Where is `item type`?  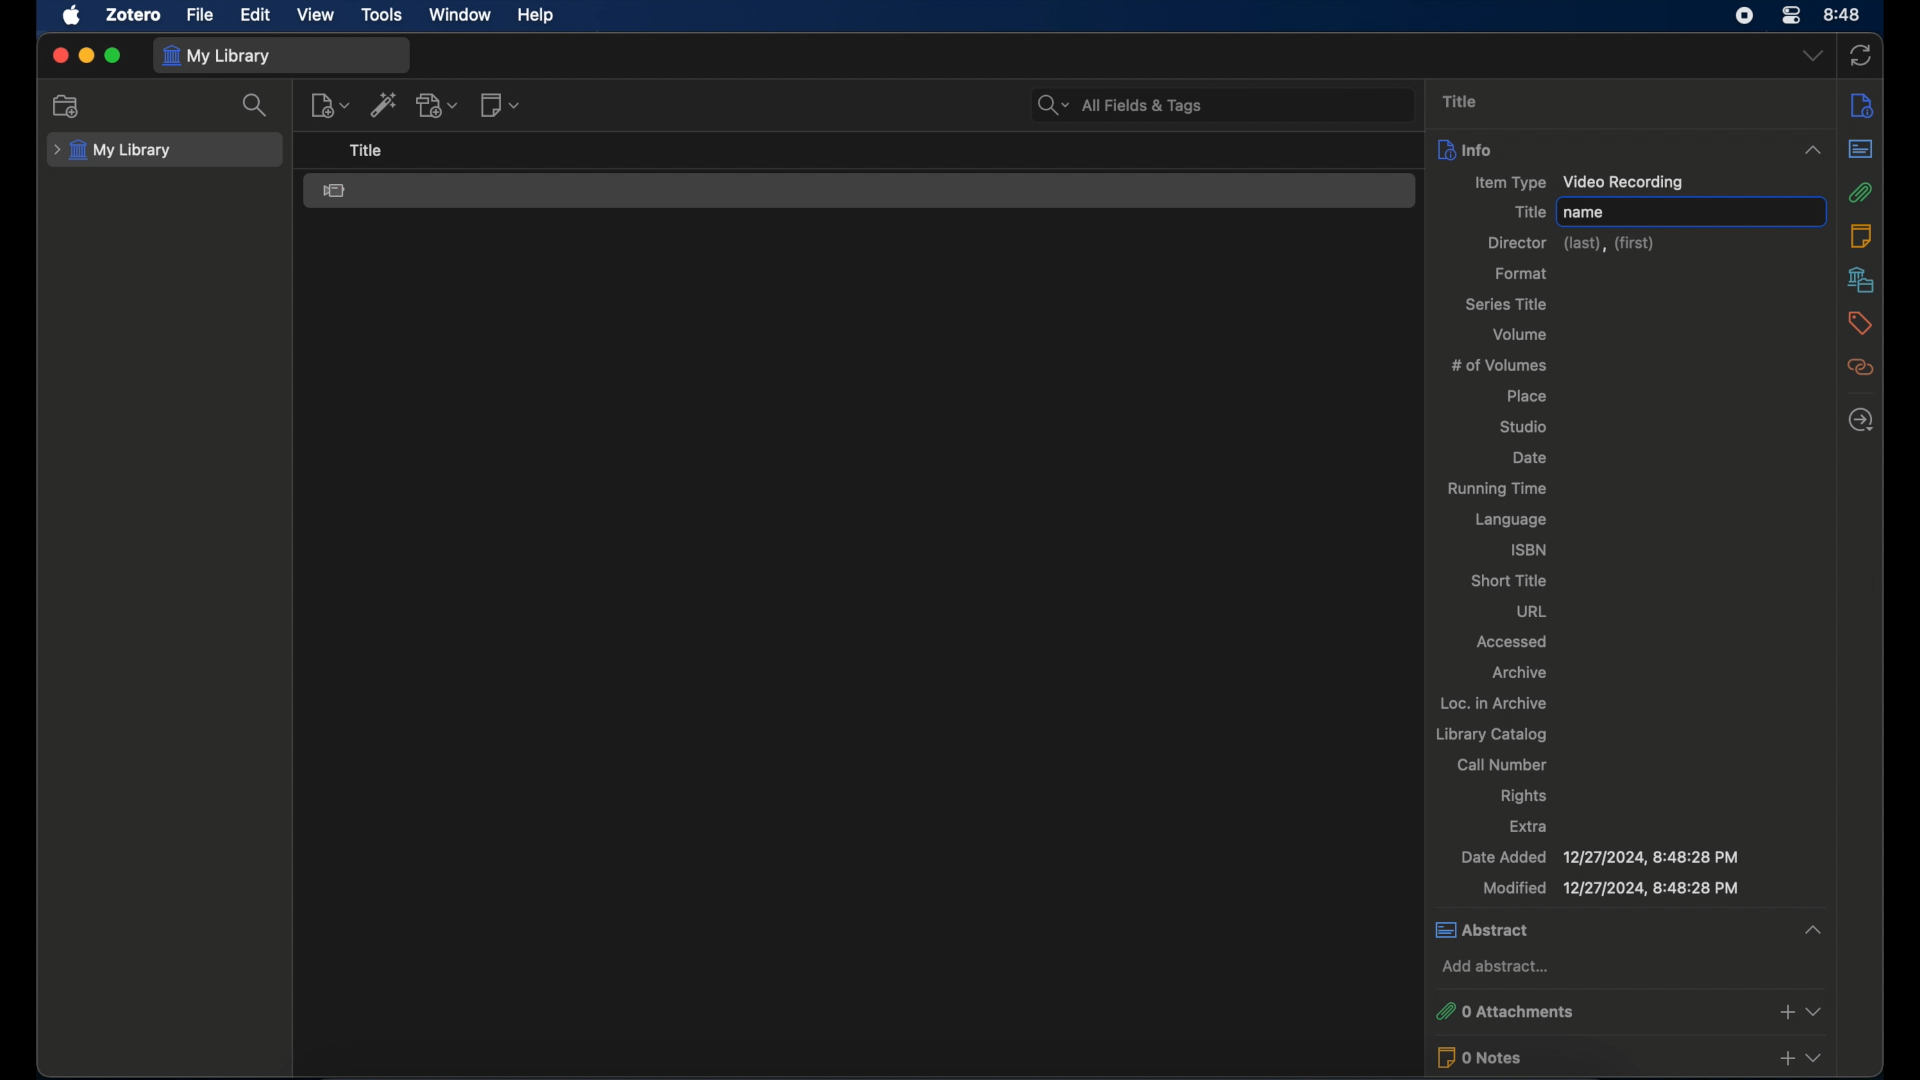
item type is located at coordinates (1577, 183).